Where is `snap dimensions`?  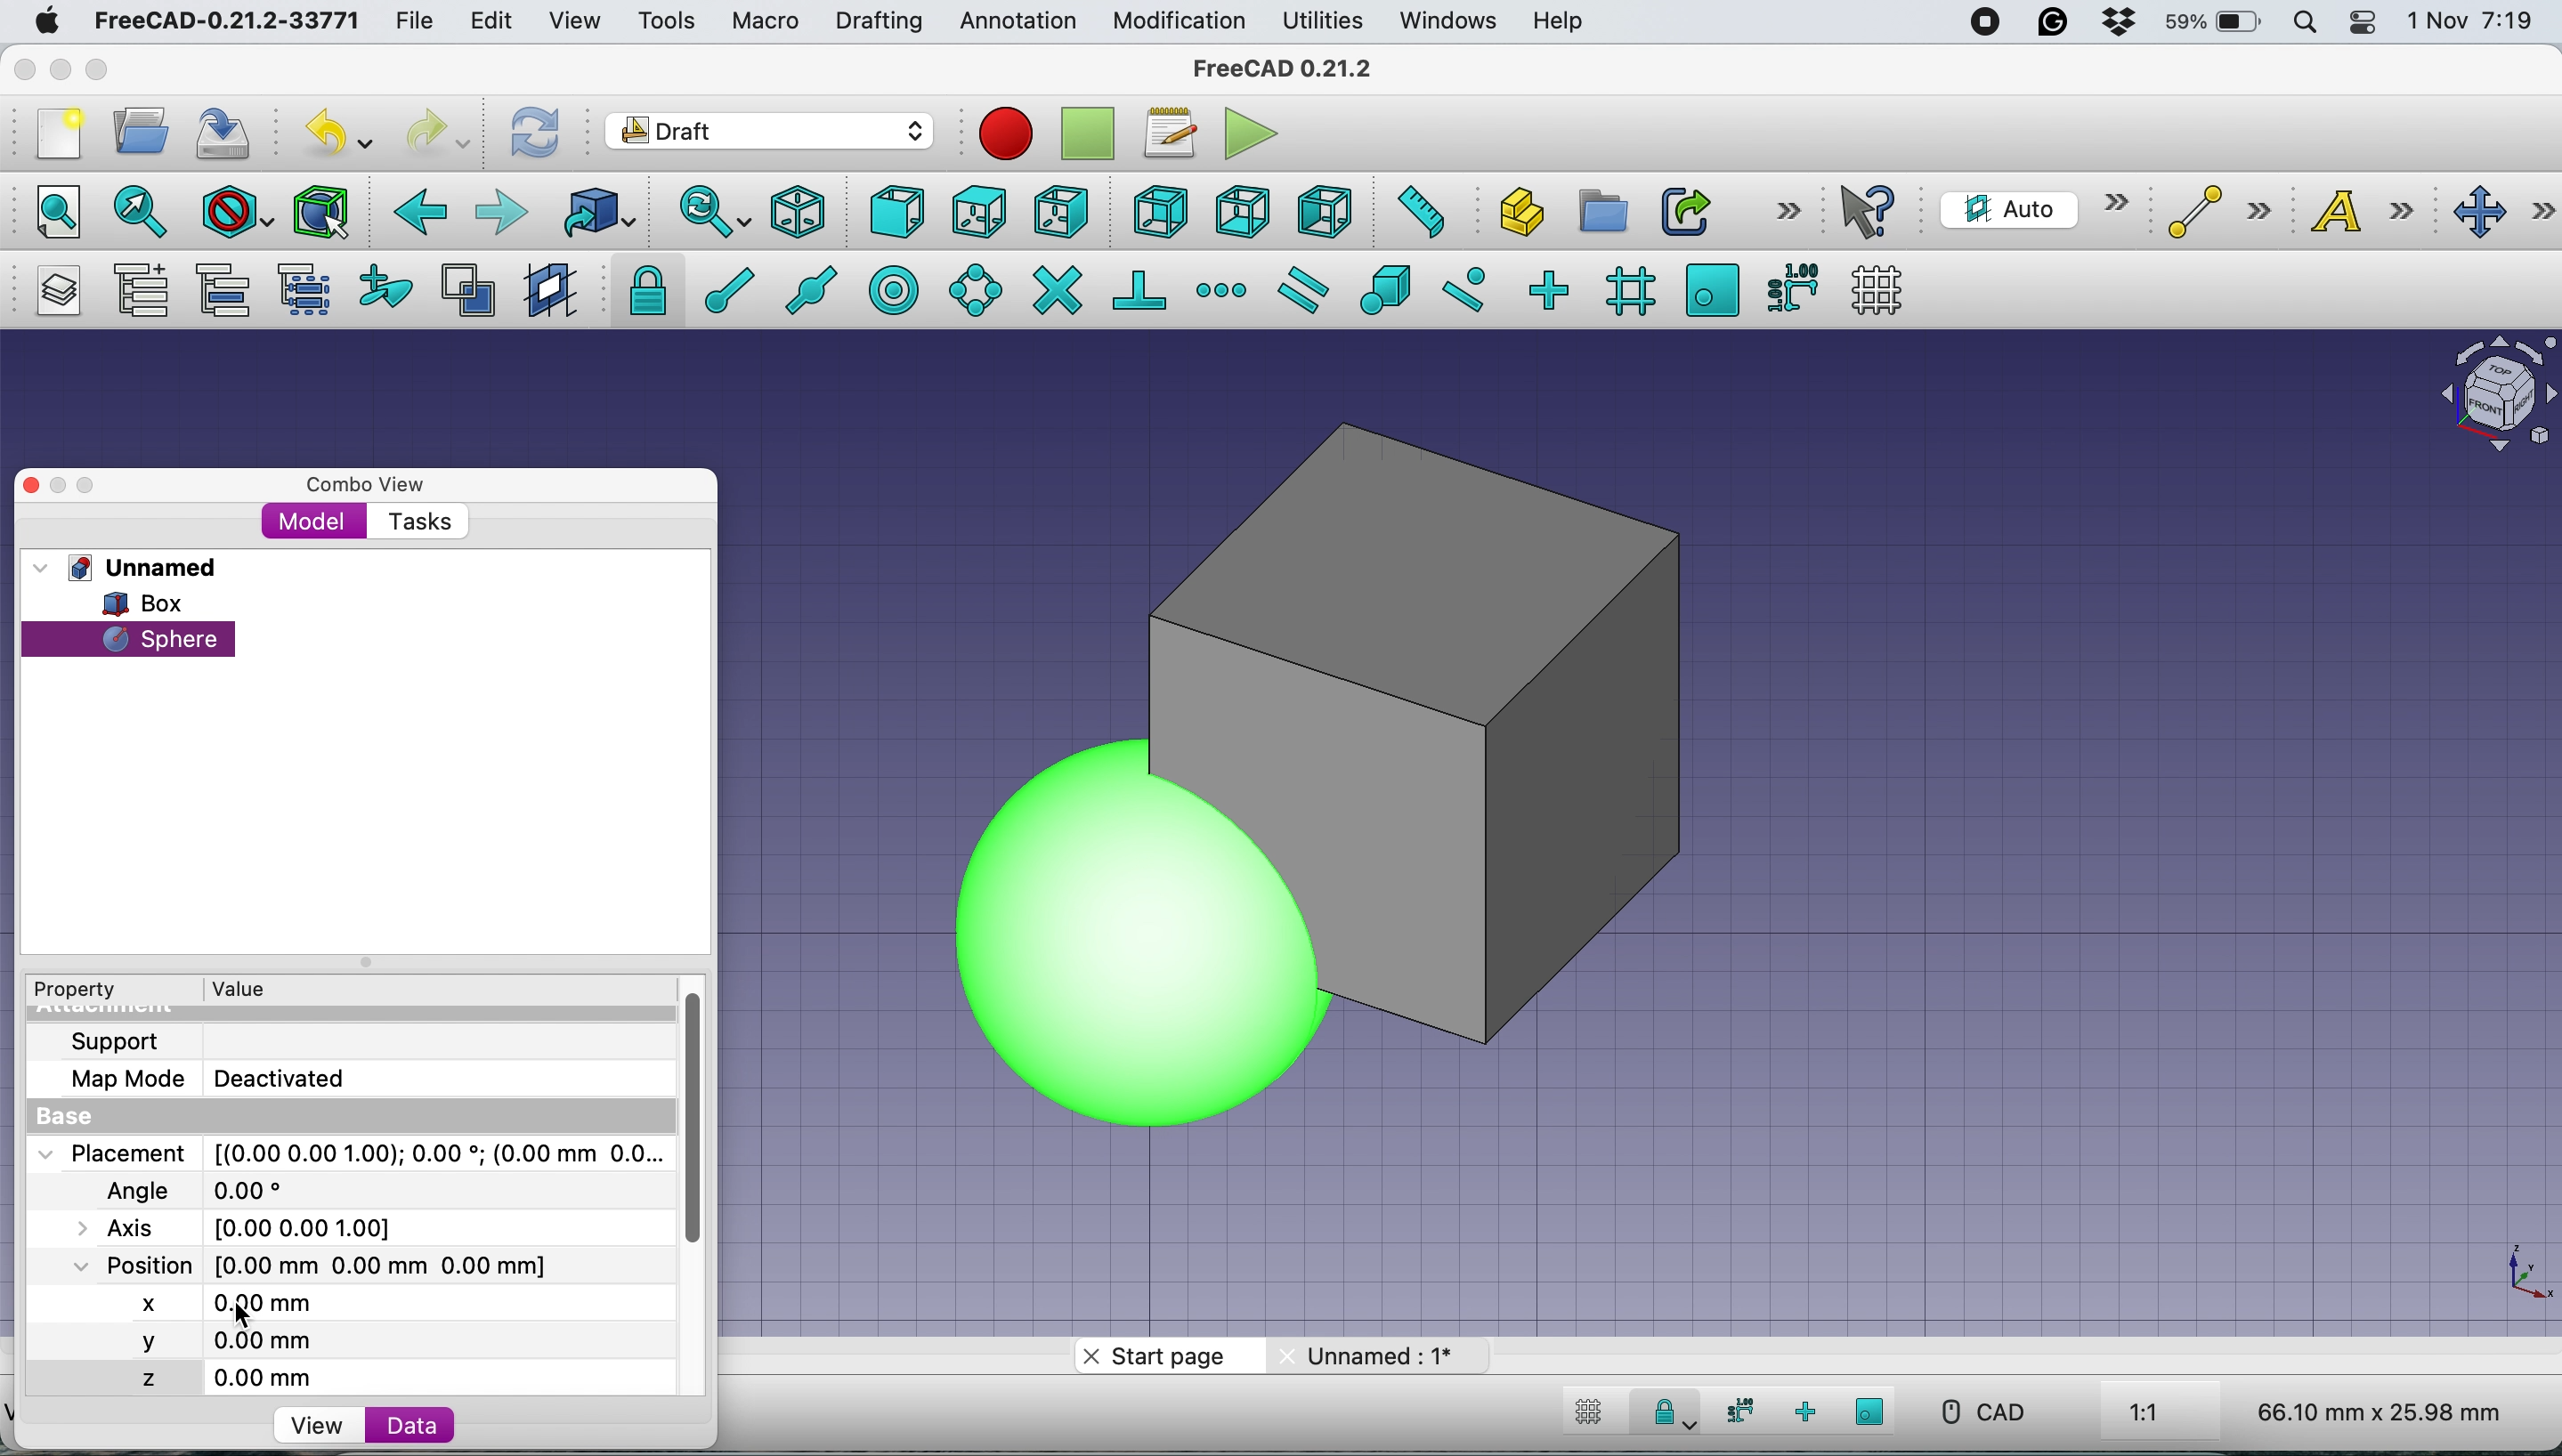
snap dimensions is located at coordinates (1791, 286).